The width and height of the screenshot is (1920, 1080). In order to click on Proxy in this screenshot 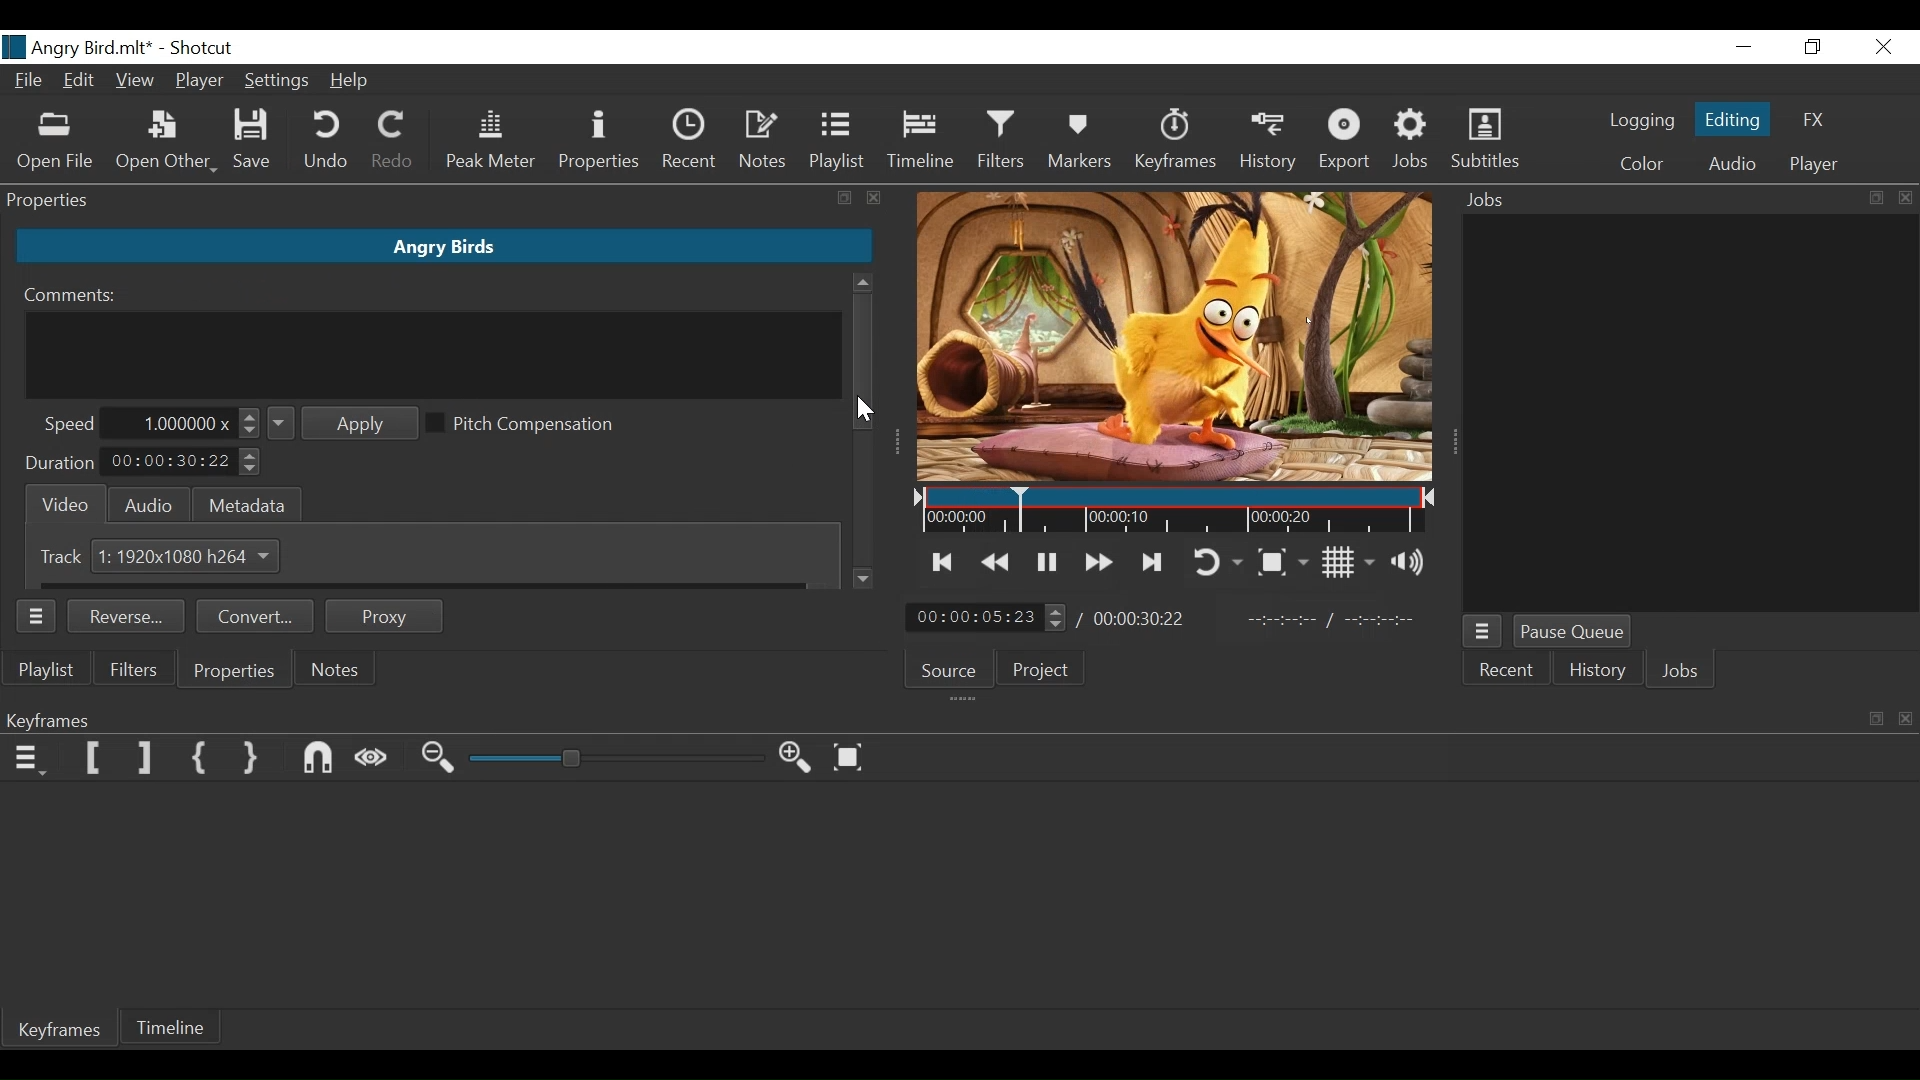, I will do `click(386, 616)`.